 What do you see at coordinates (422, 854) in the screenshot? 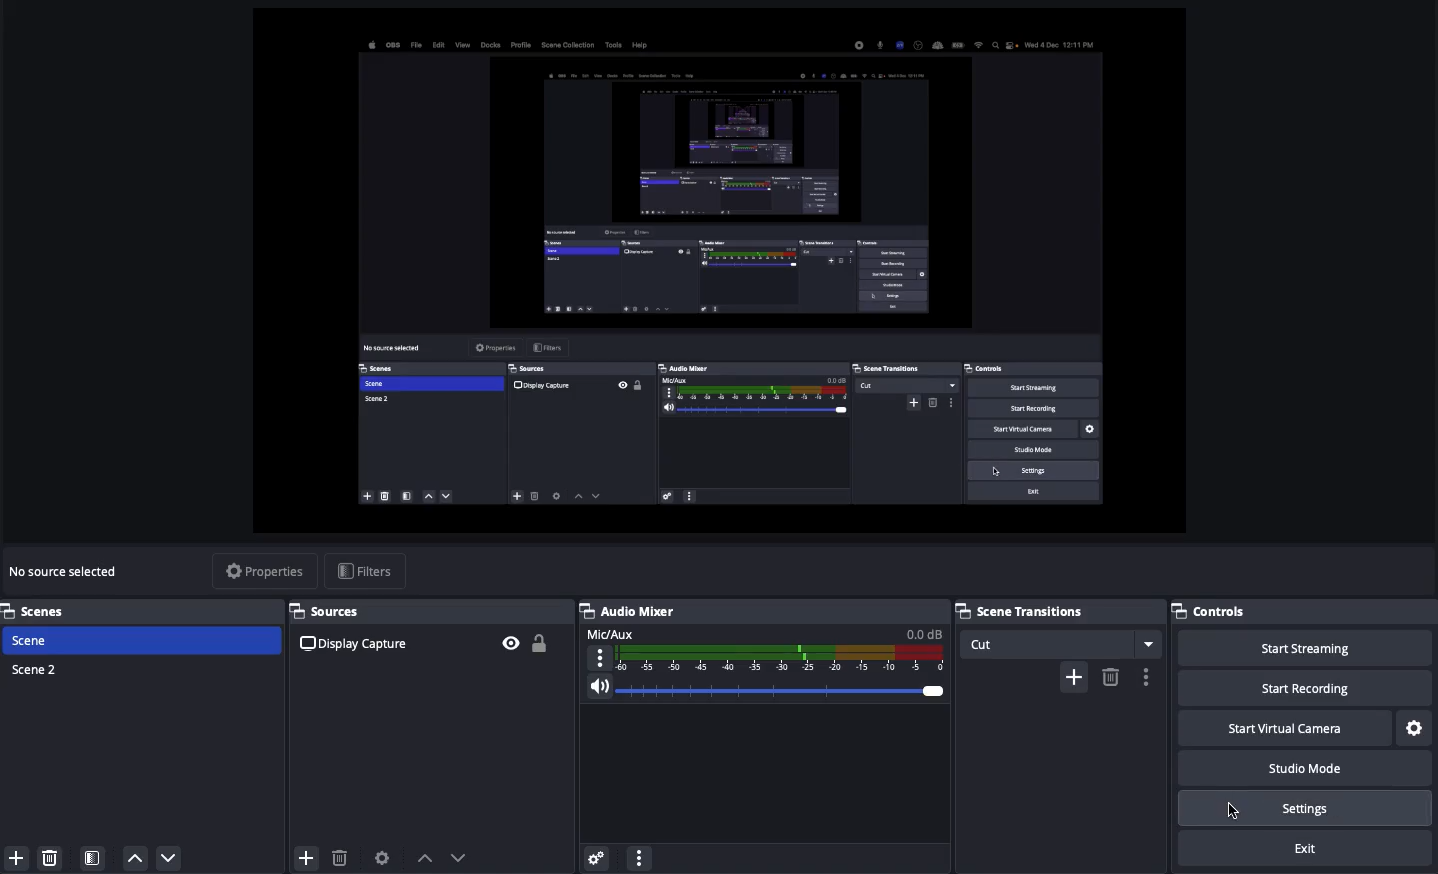
I see `Up` at bounding box center [422, 854].